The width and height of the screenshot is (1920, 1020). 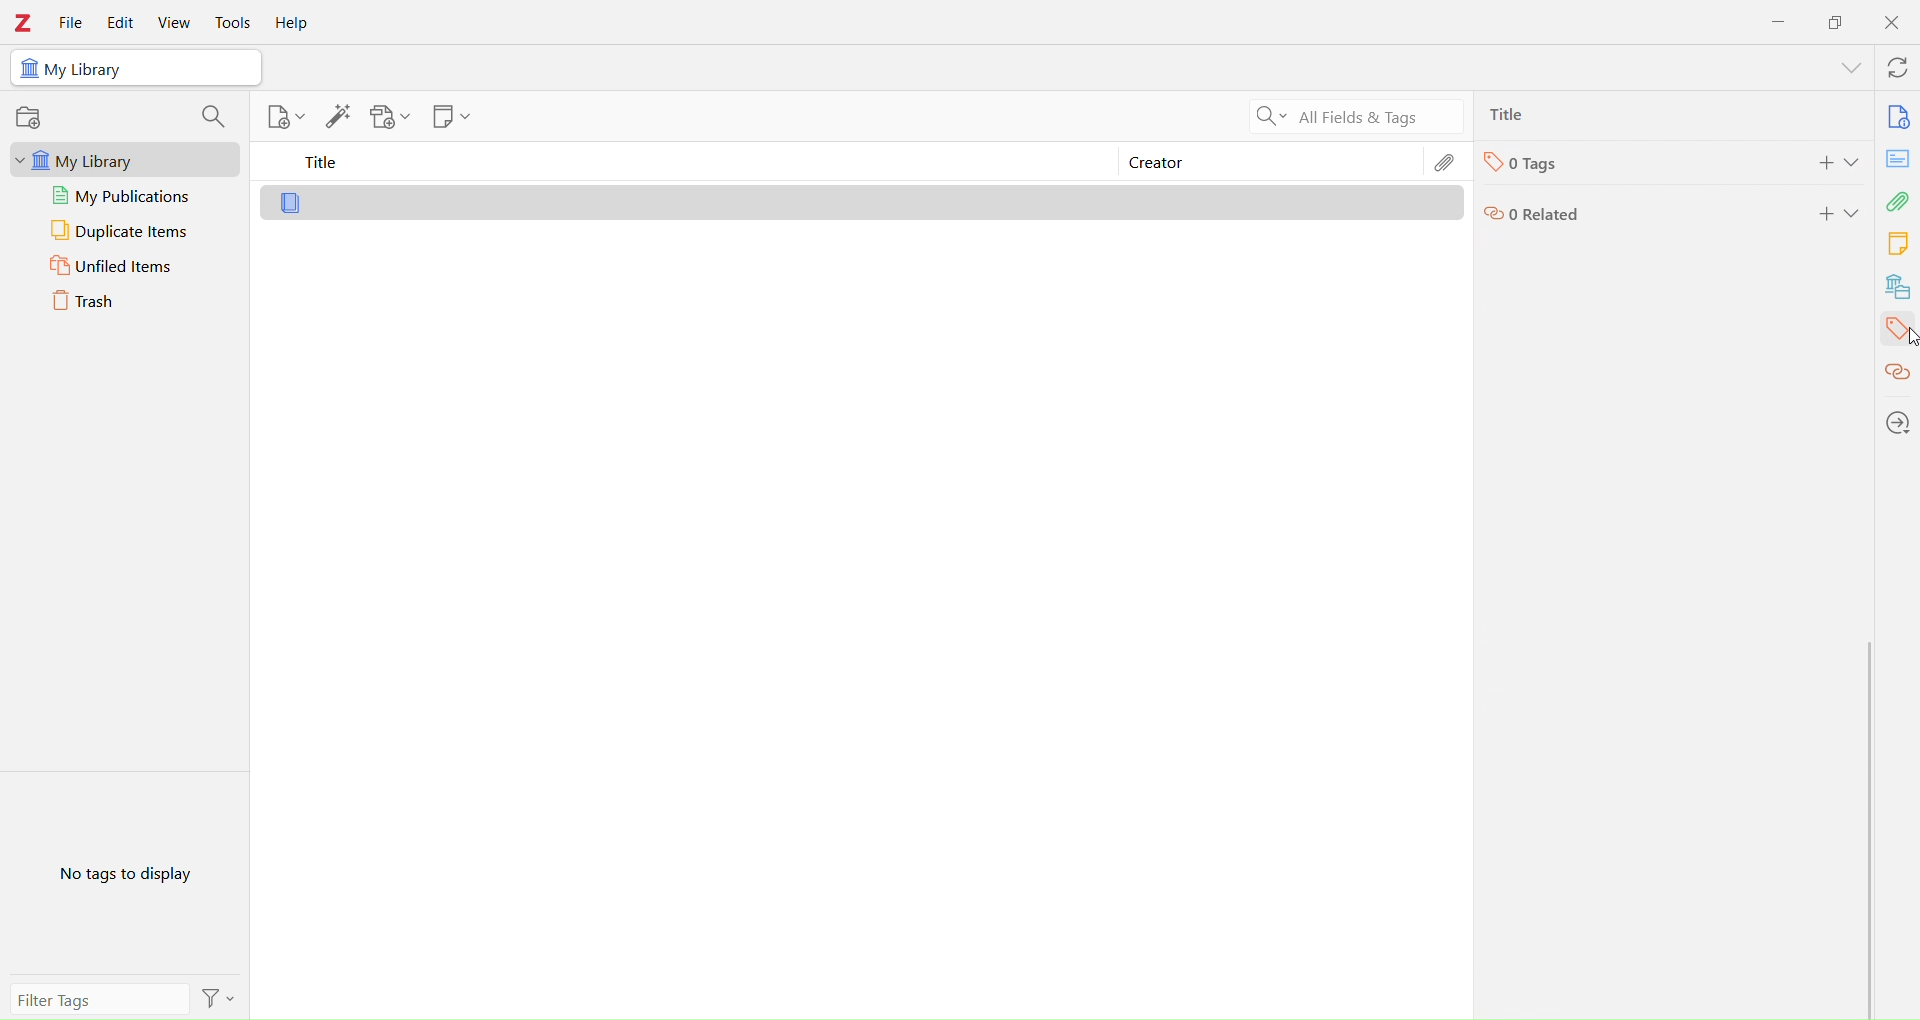 What do you see at coordinates (136, 68) in the screenshot?
I see `My Library` at bounding box center [136, 68].